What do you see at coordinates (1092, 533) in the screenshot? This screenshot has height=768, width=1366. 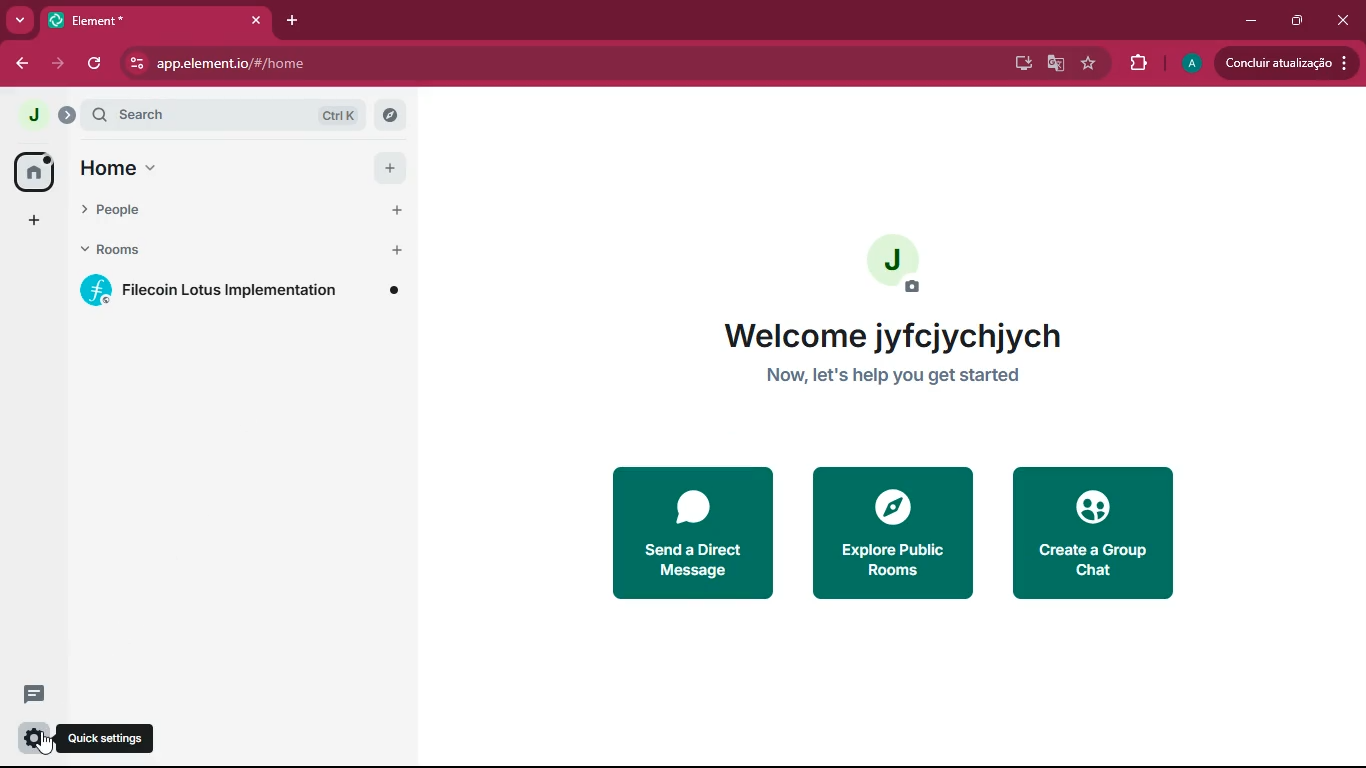 I see `create a group chat` at bounding box center [1092, 533].